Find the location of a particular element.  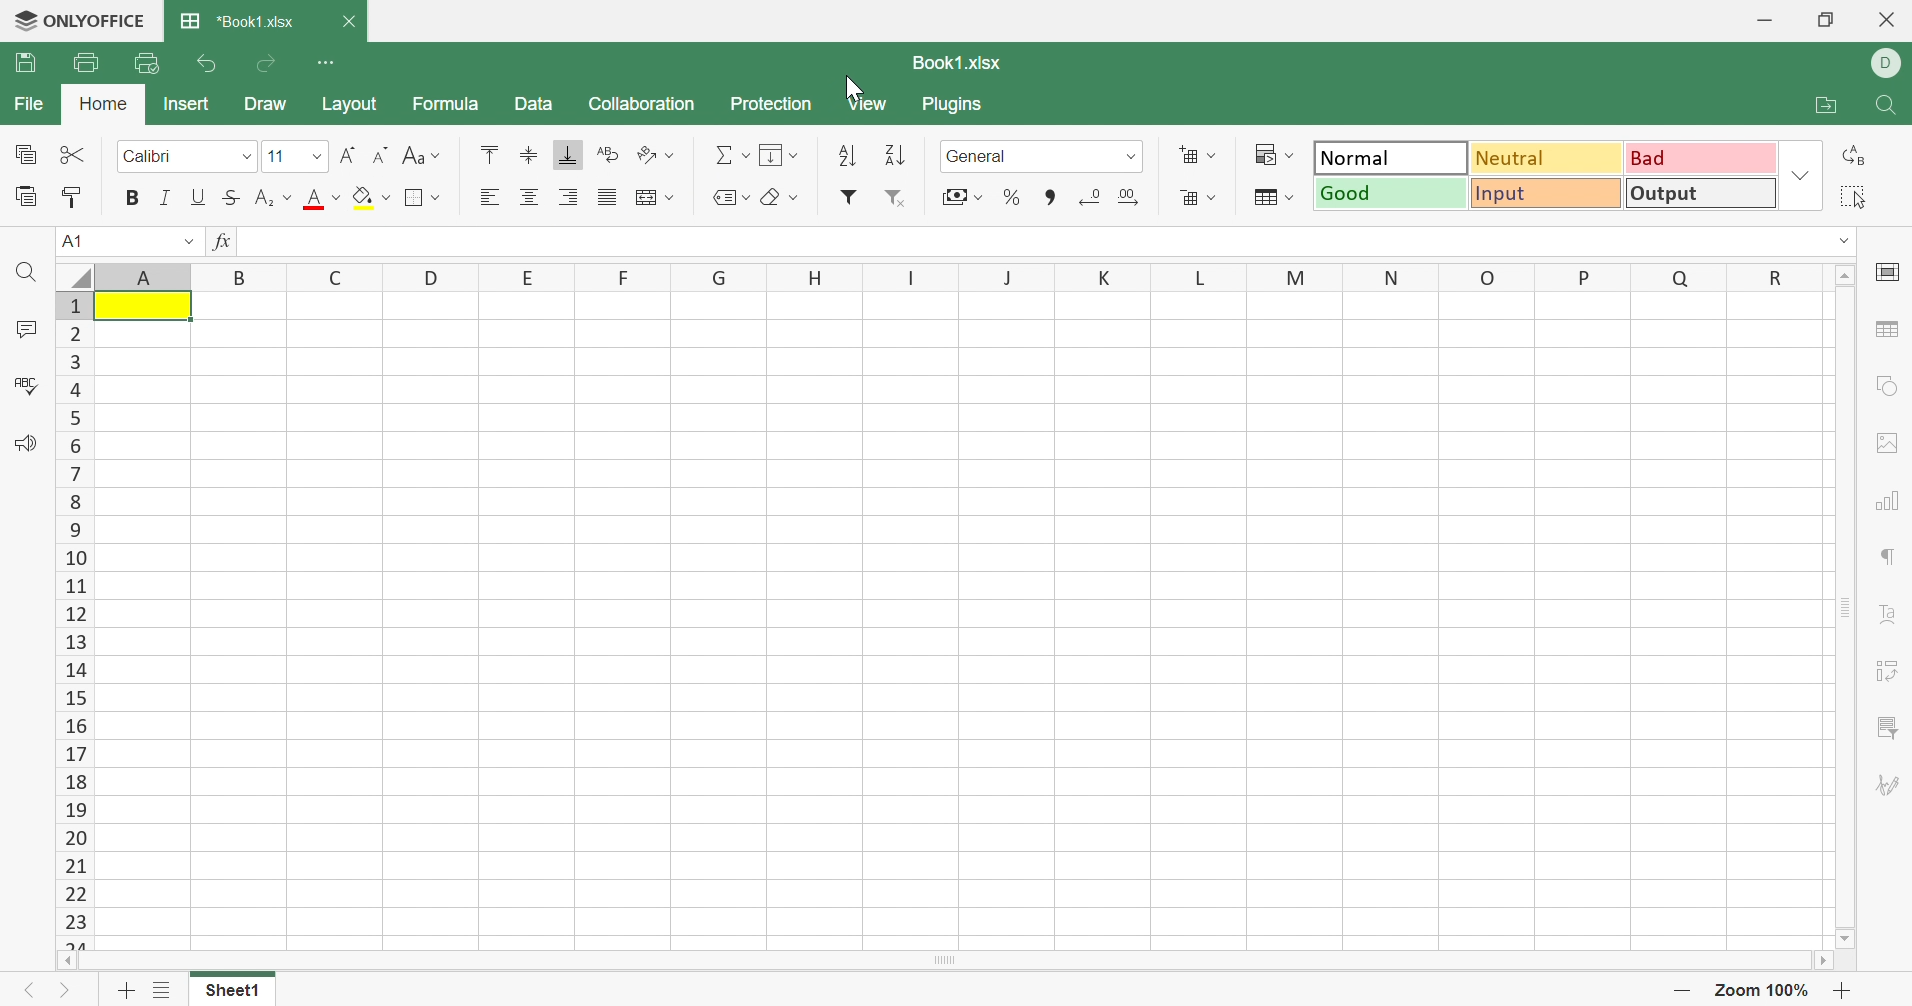

Insert cells is located at coordinates (1199, 157).